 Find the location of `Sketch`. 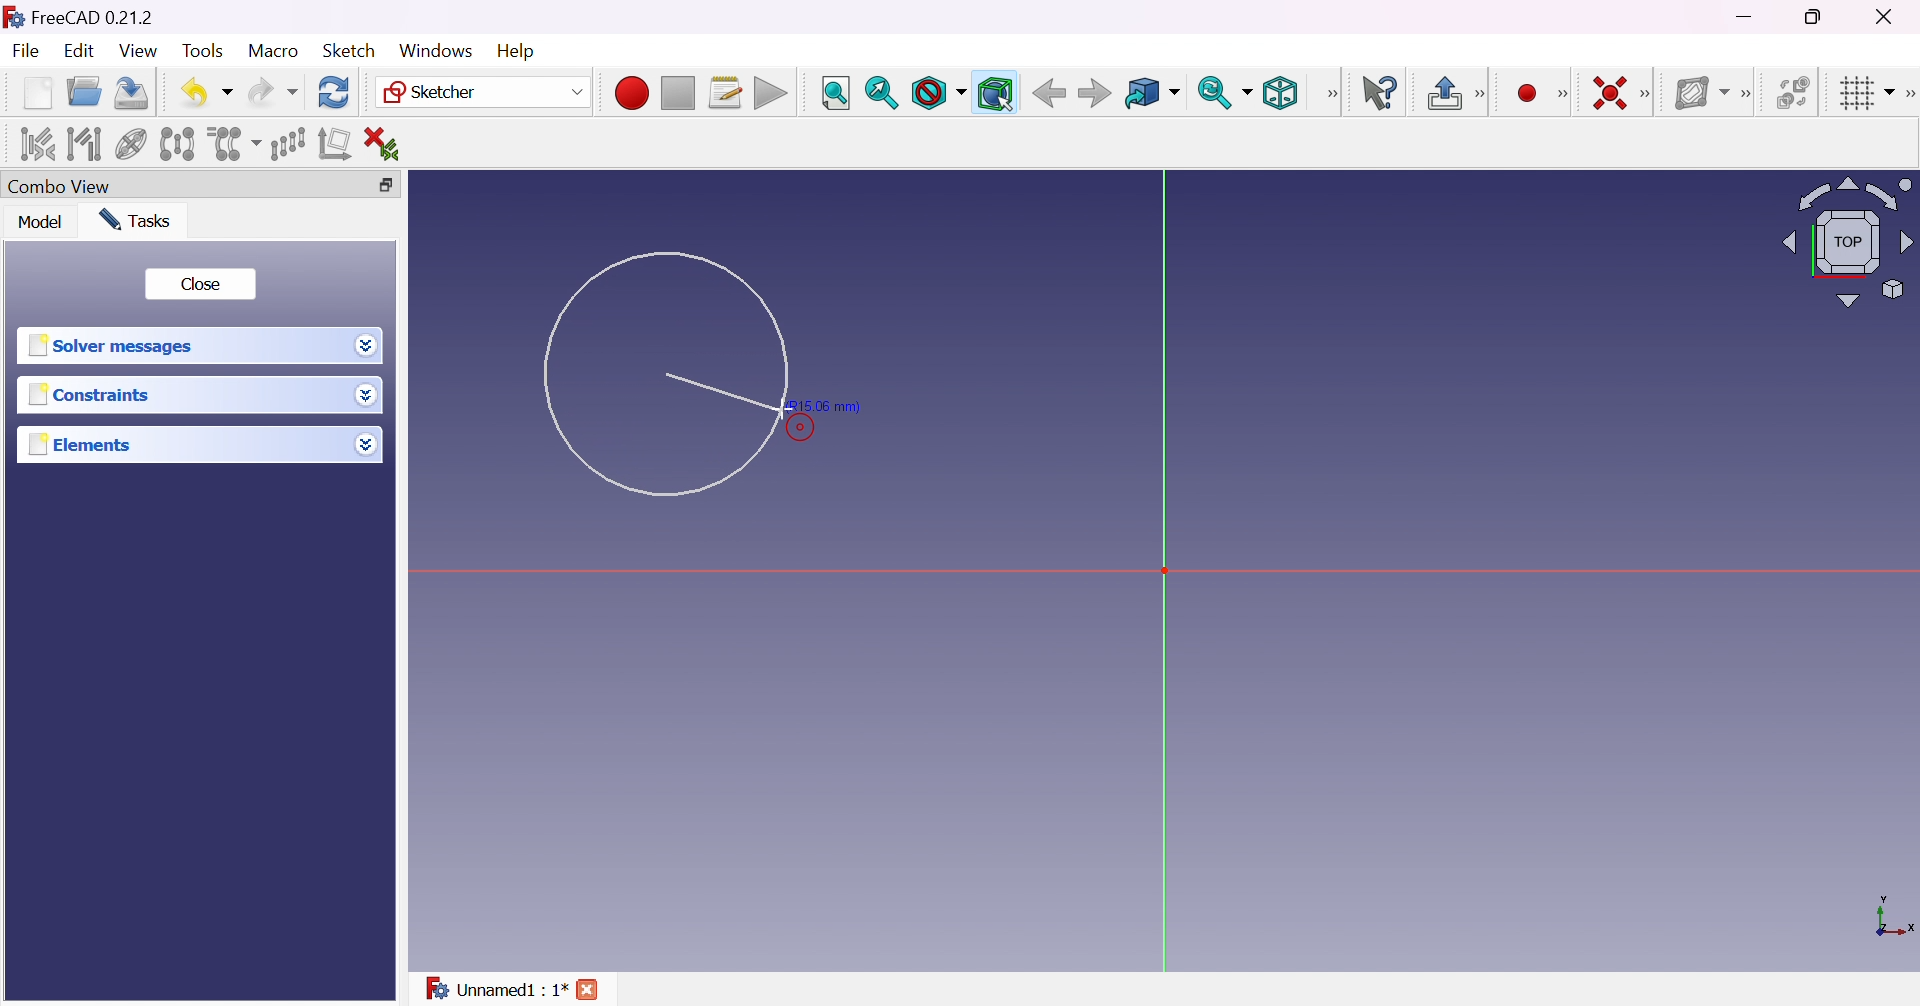

Sketch is located at coordinates (348, 50).